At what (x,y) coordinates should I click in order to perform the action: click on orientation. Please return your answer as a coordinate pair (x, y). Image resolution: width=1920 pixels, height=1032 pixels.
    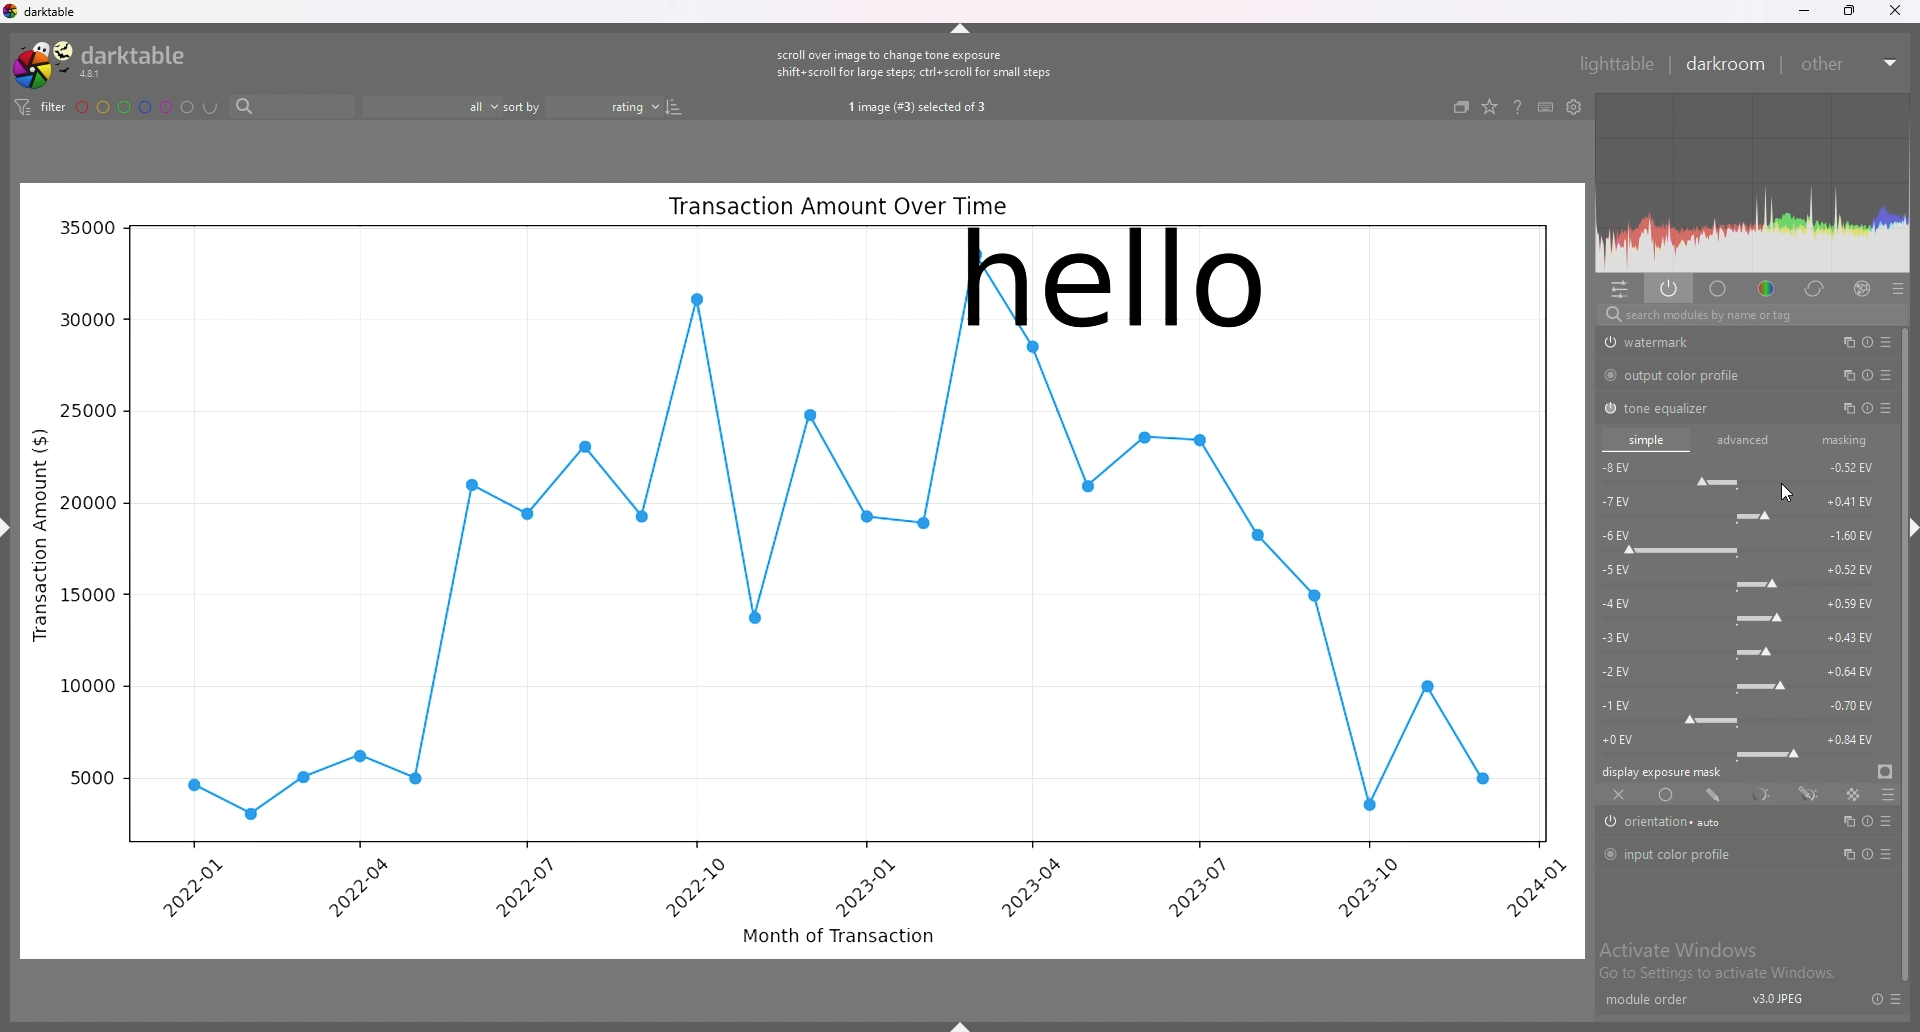
    Looking at the image, I should click on (1677, 823).